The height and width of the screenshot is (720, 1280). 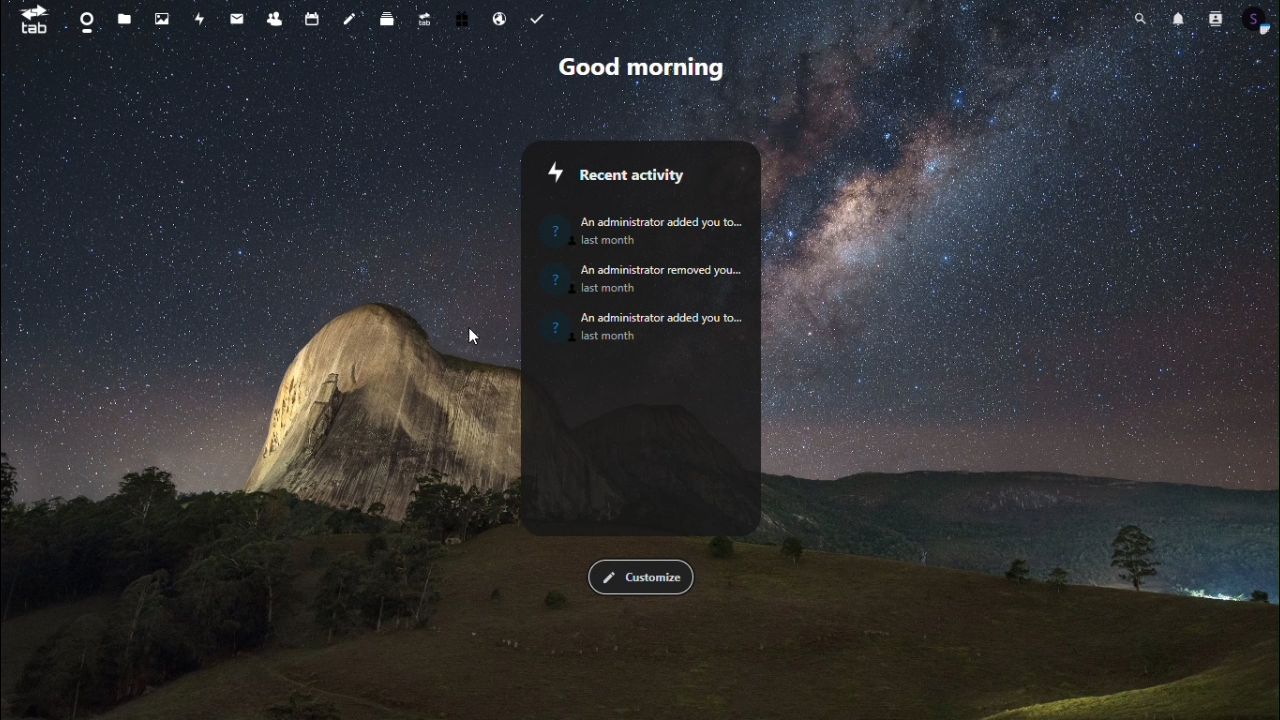 I want to click on tab, so click(x=28, y=22).